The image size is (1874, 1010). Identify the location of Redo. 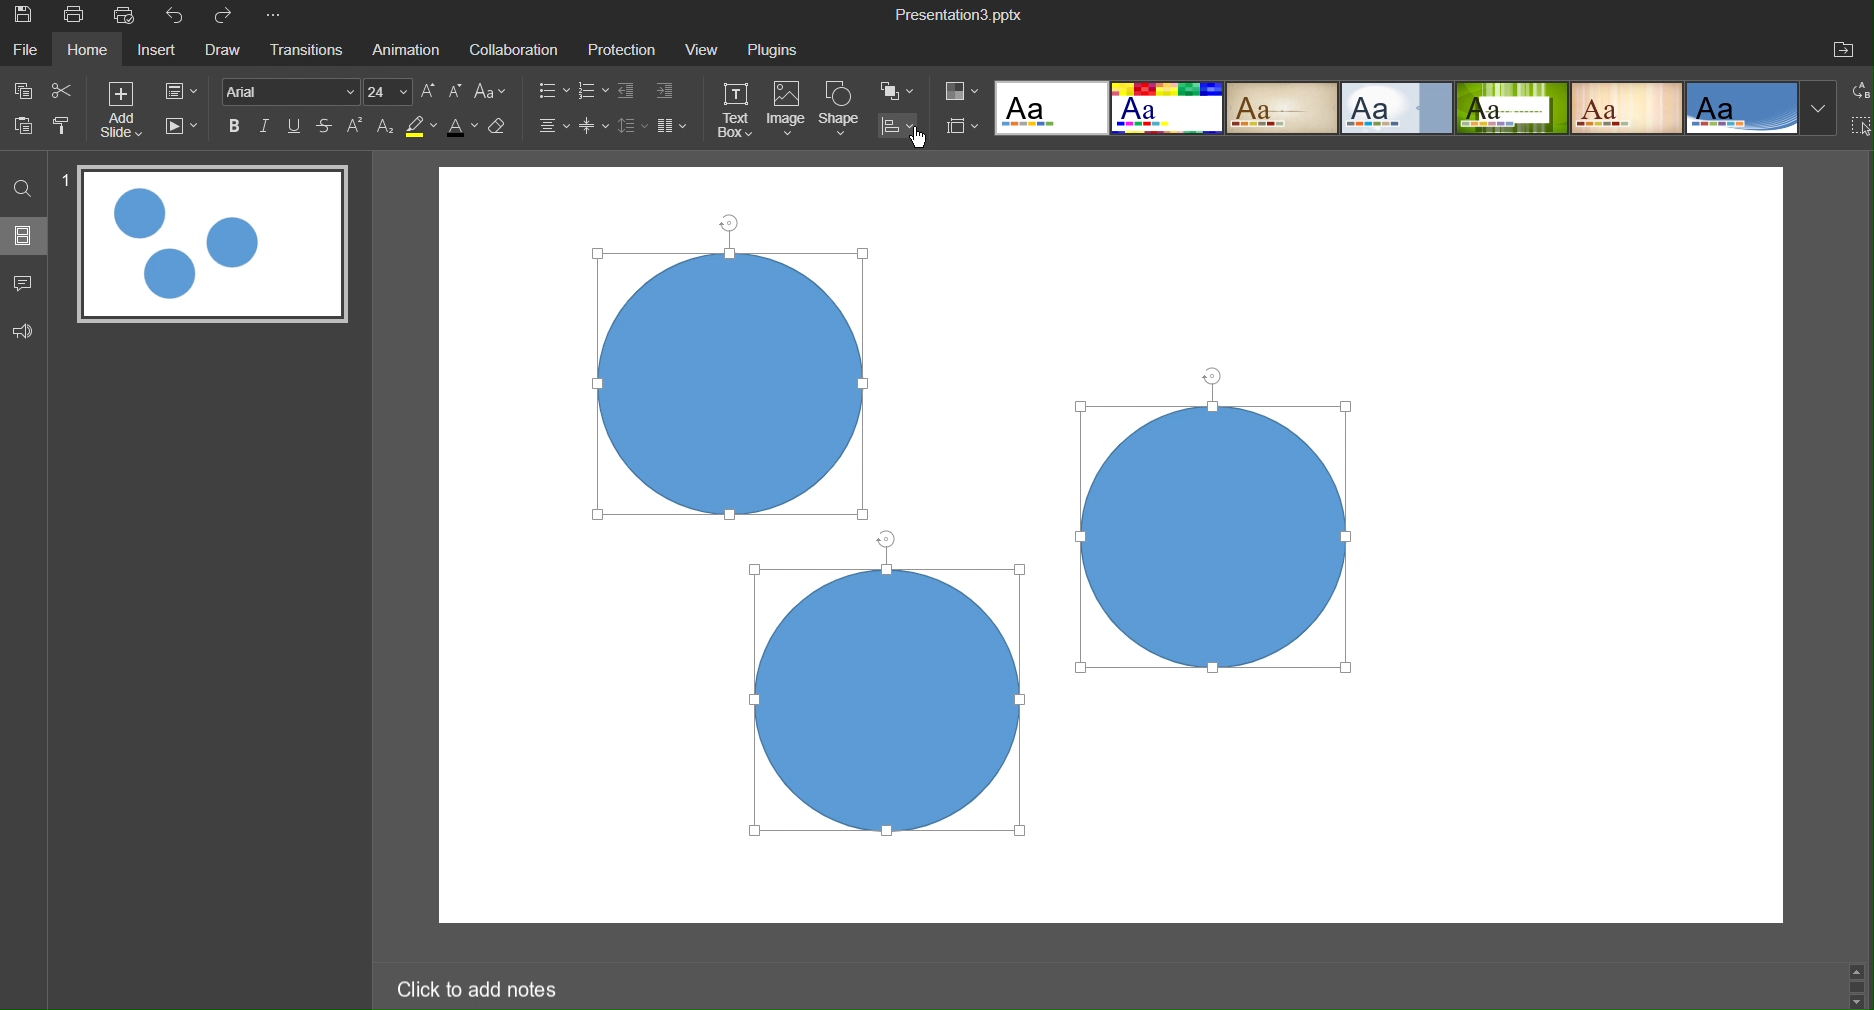
(232, 17).